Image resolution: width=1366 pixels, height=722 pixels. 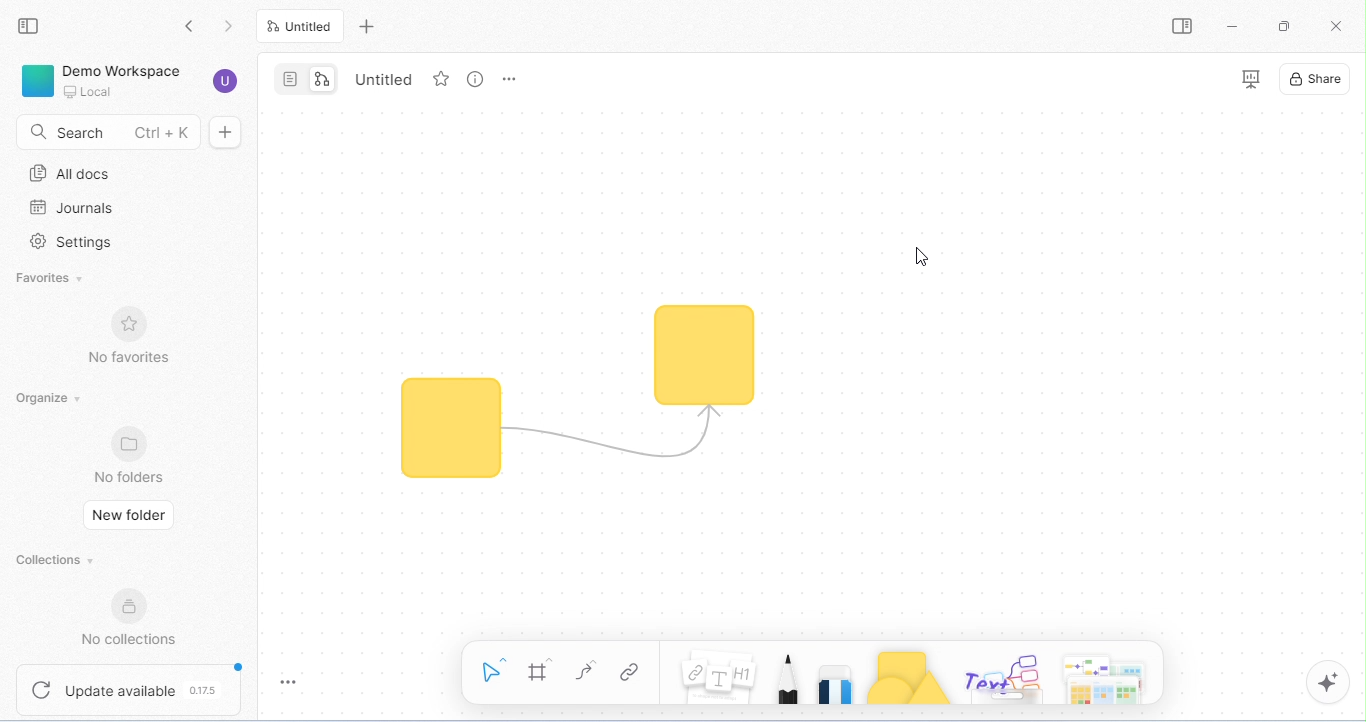 What do you see at coordinates (543, 671) in the screenshot?
I see `frame` at bounding box center [543, 671].